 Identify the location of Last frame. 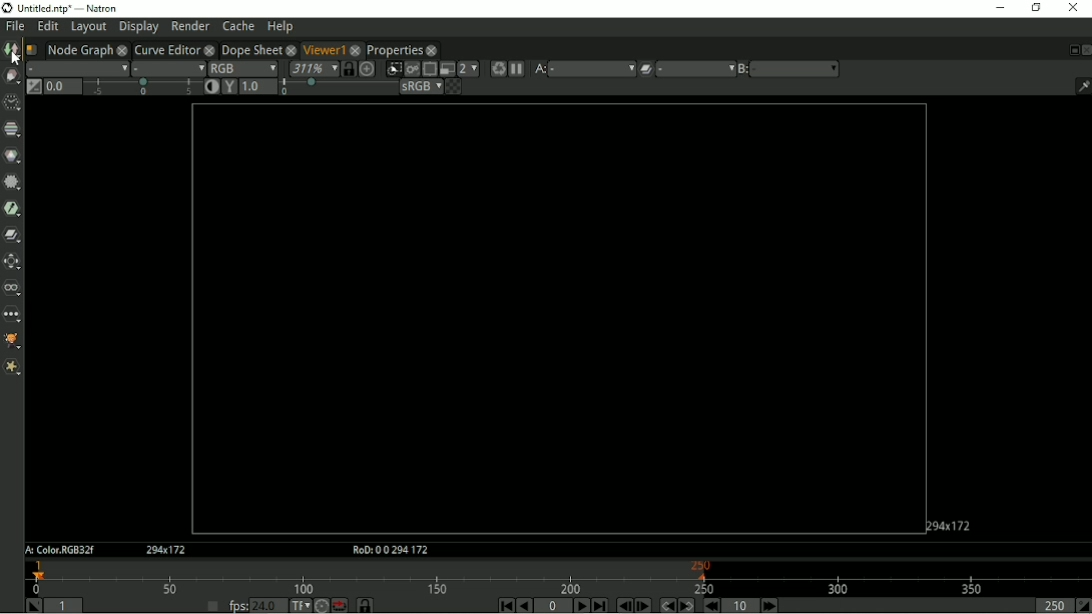
(600, 605).